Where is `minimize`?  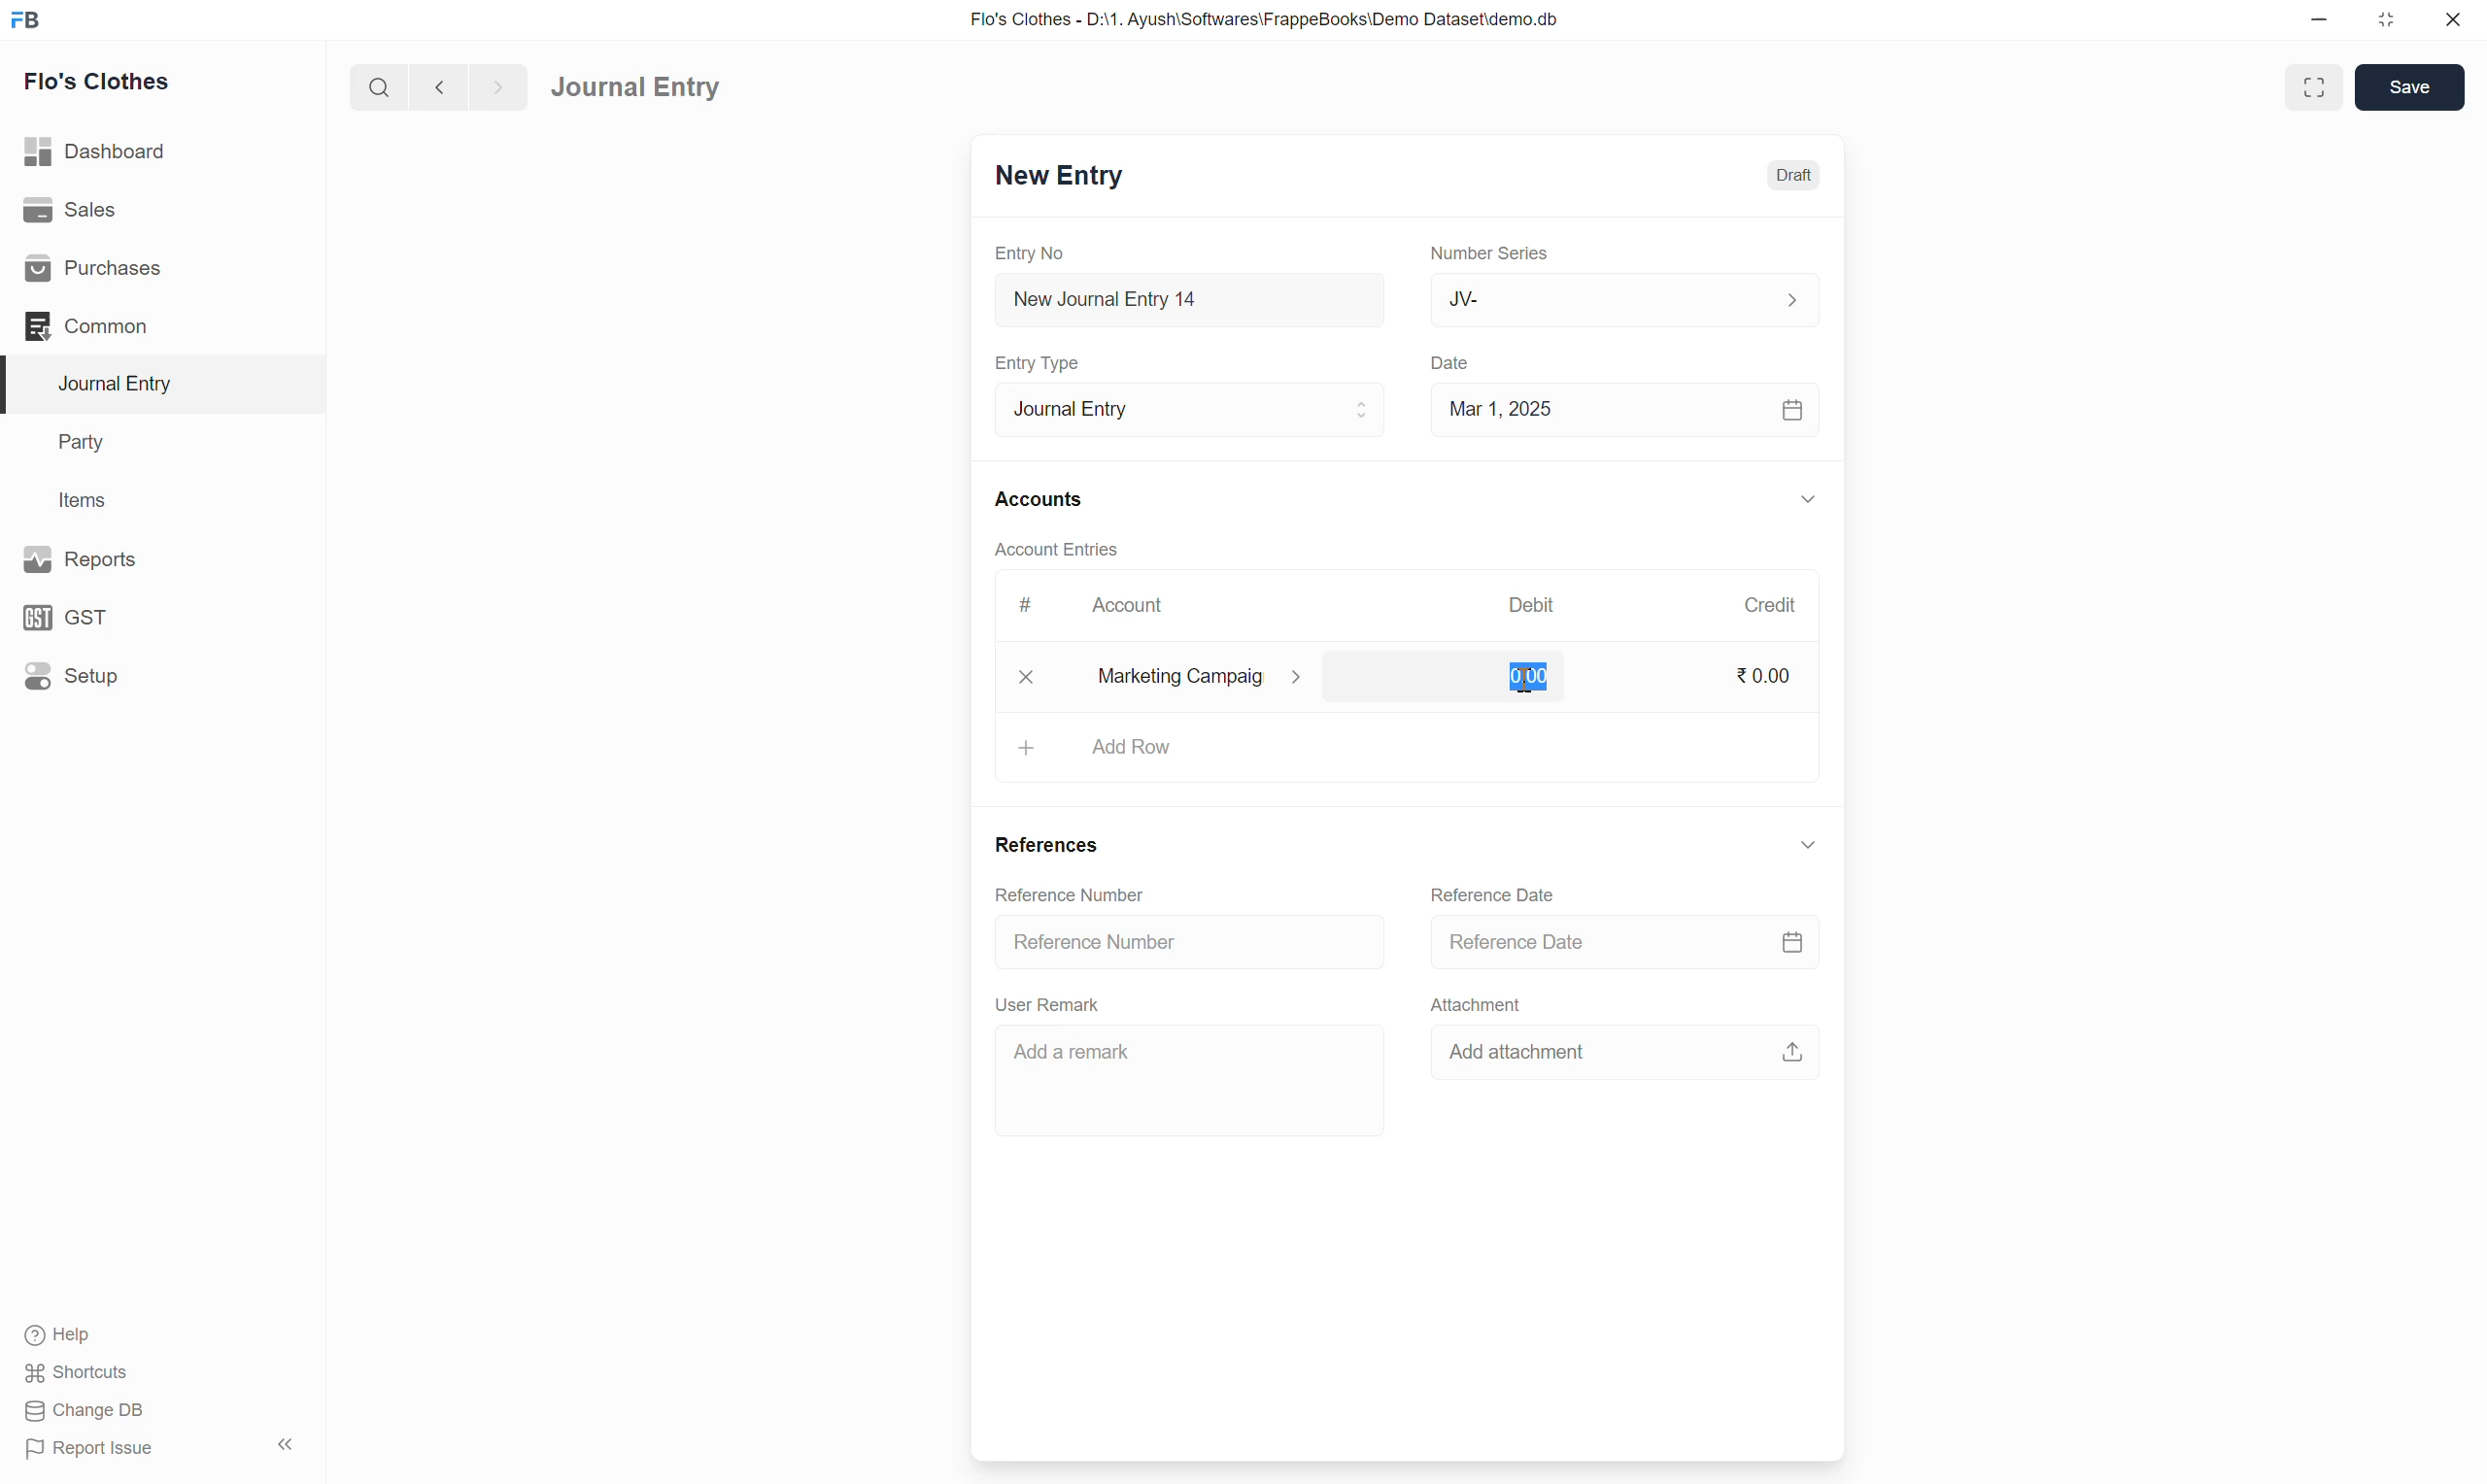
minimize is located at coordinates (2320, 21).